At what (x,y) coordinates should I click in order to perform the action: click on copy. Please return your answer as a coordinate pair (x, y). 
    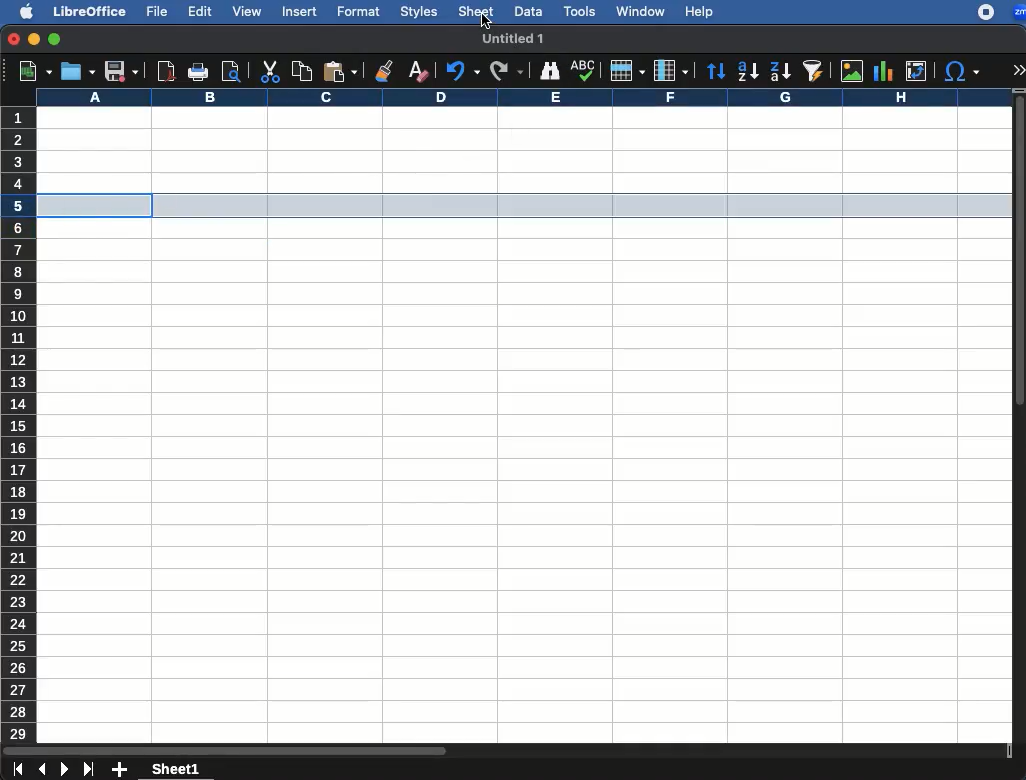
    Looking at the image, I should click on (299, 72).